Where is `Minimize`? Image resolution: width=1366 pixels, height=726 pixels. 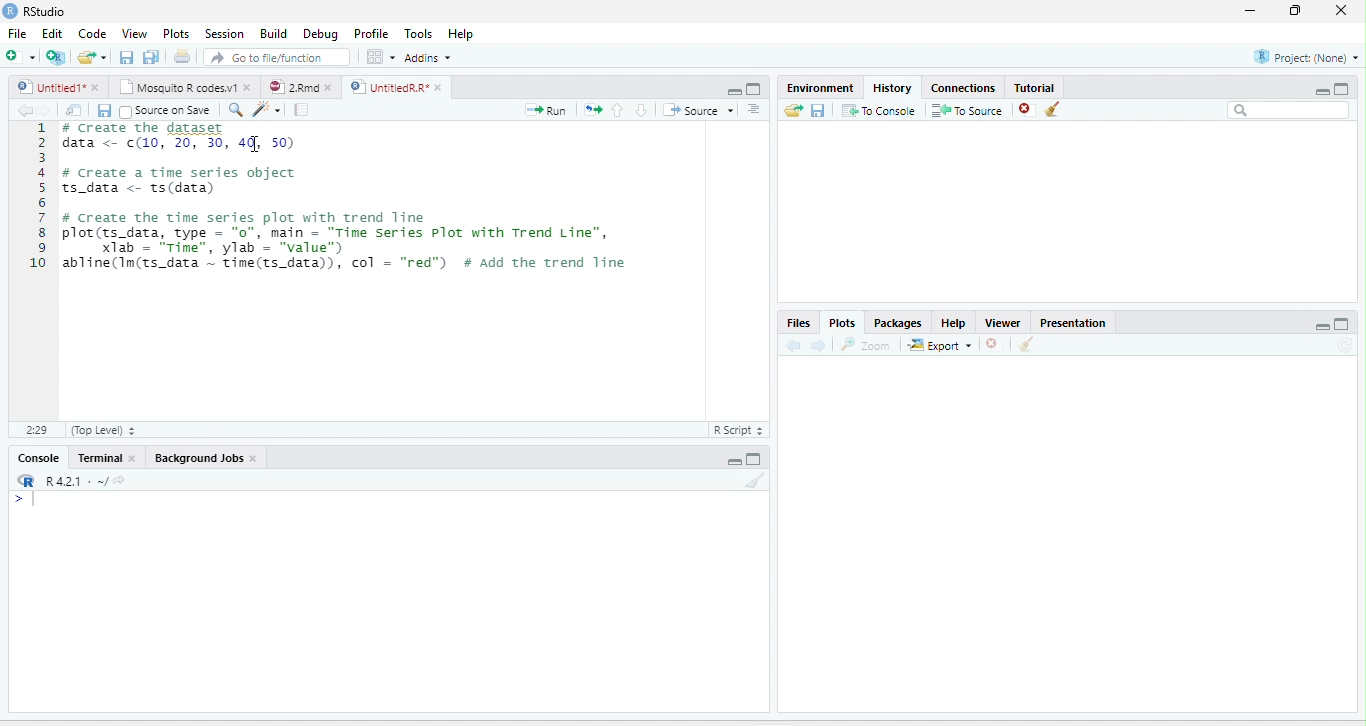
Minimize is located at coordinates (1321, 326).